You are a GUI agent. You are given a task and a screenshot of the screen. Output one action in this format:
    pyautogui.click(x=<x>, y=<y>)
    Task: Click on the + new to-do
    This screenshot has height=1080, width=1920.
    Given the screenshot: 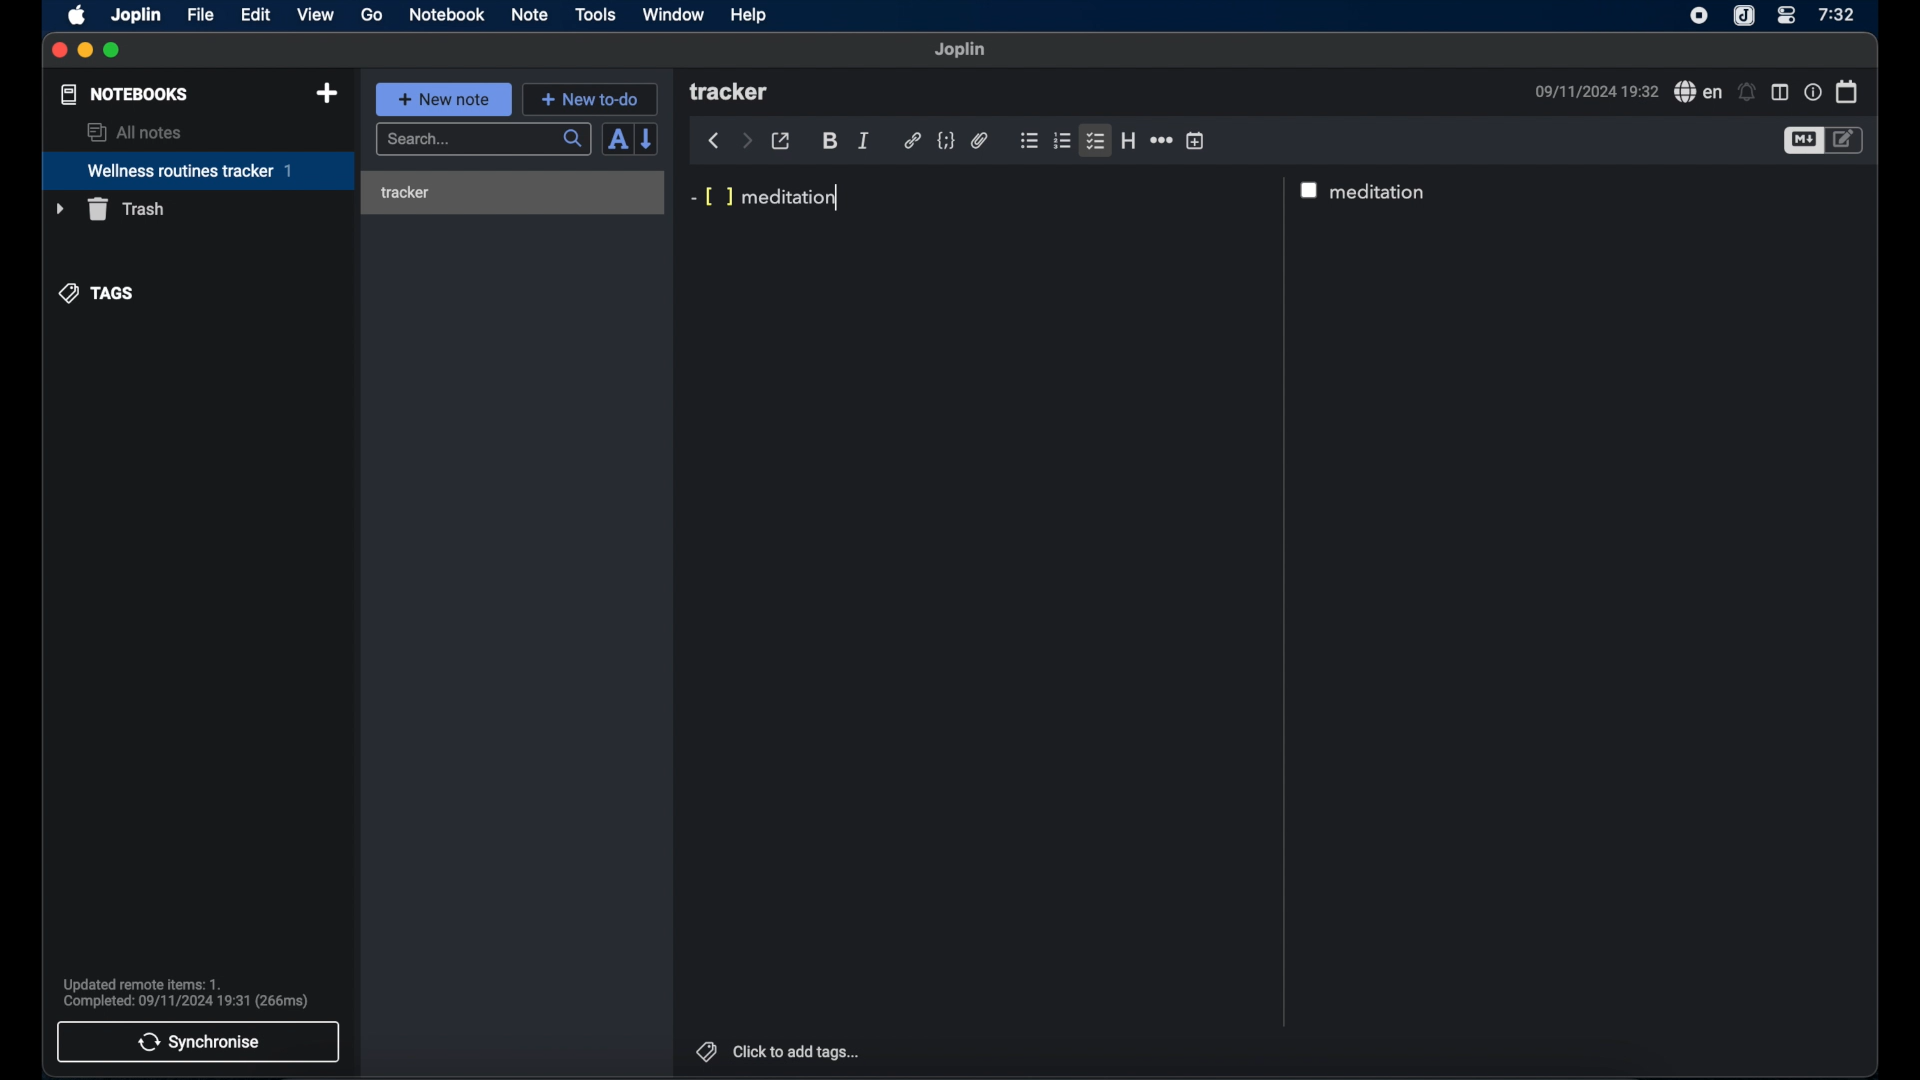 What is the action you would take?
    pyautogui.click(x=589, y=98)
    